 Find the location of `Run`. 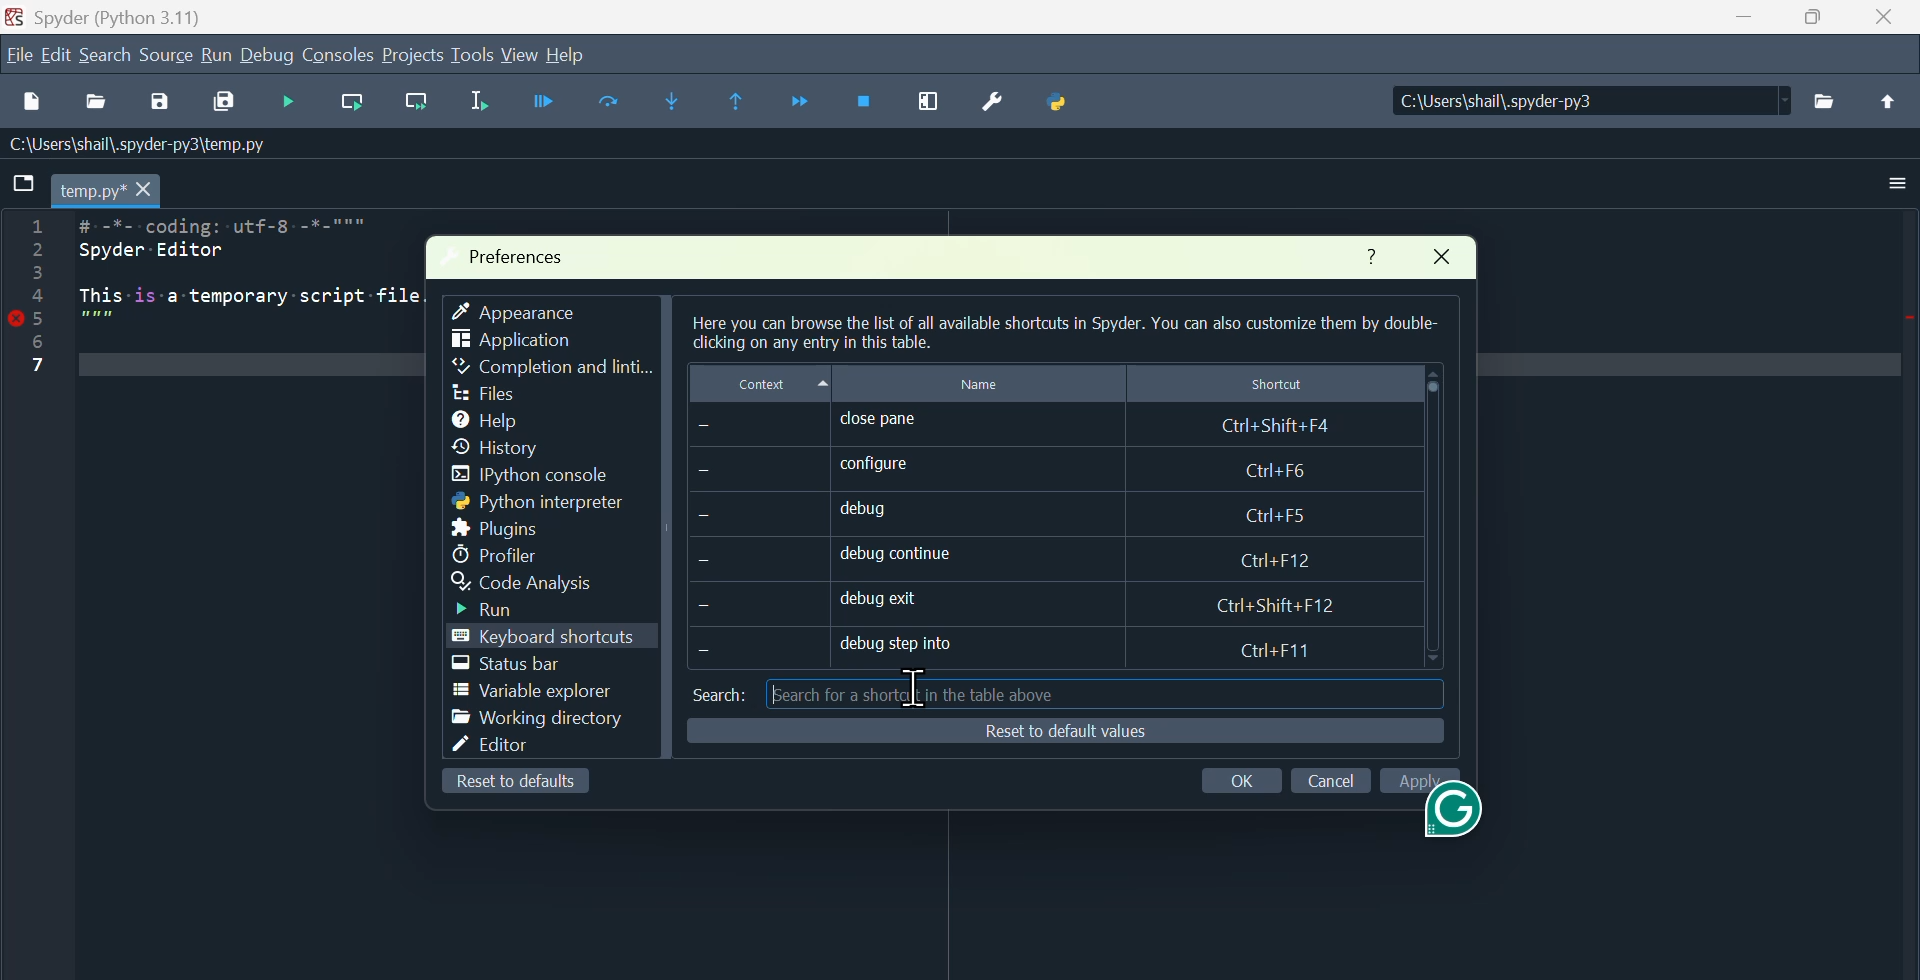

Run is located at coordinates (499, 612).